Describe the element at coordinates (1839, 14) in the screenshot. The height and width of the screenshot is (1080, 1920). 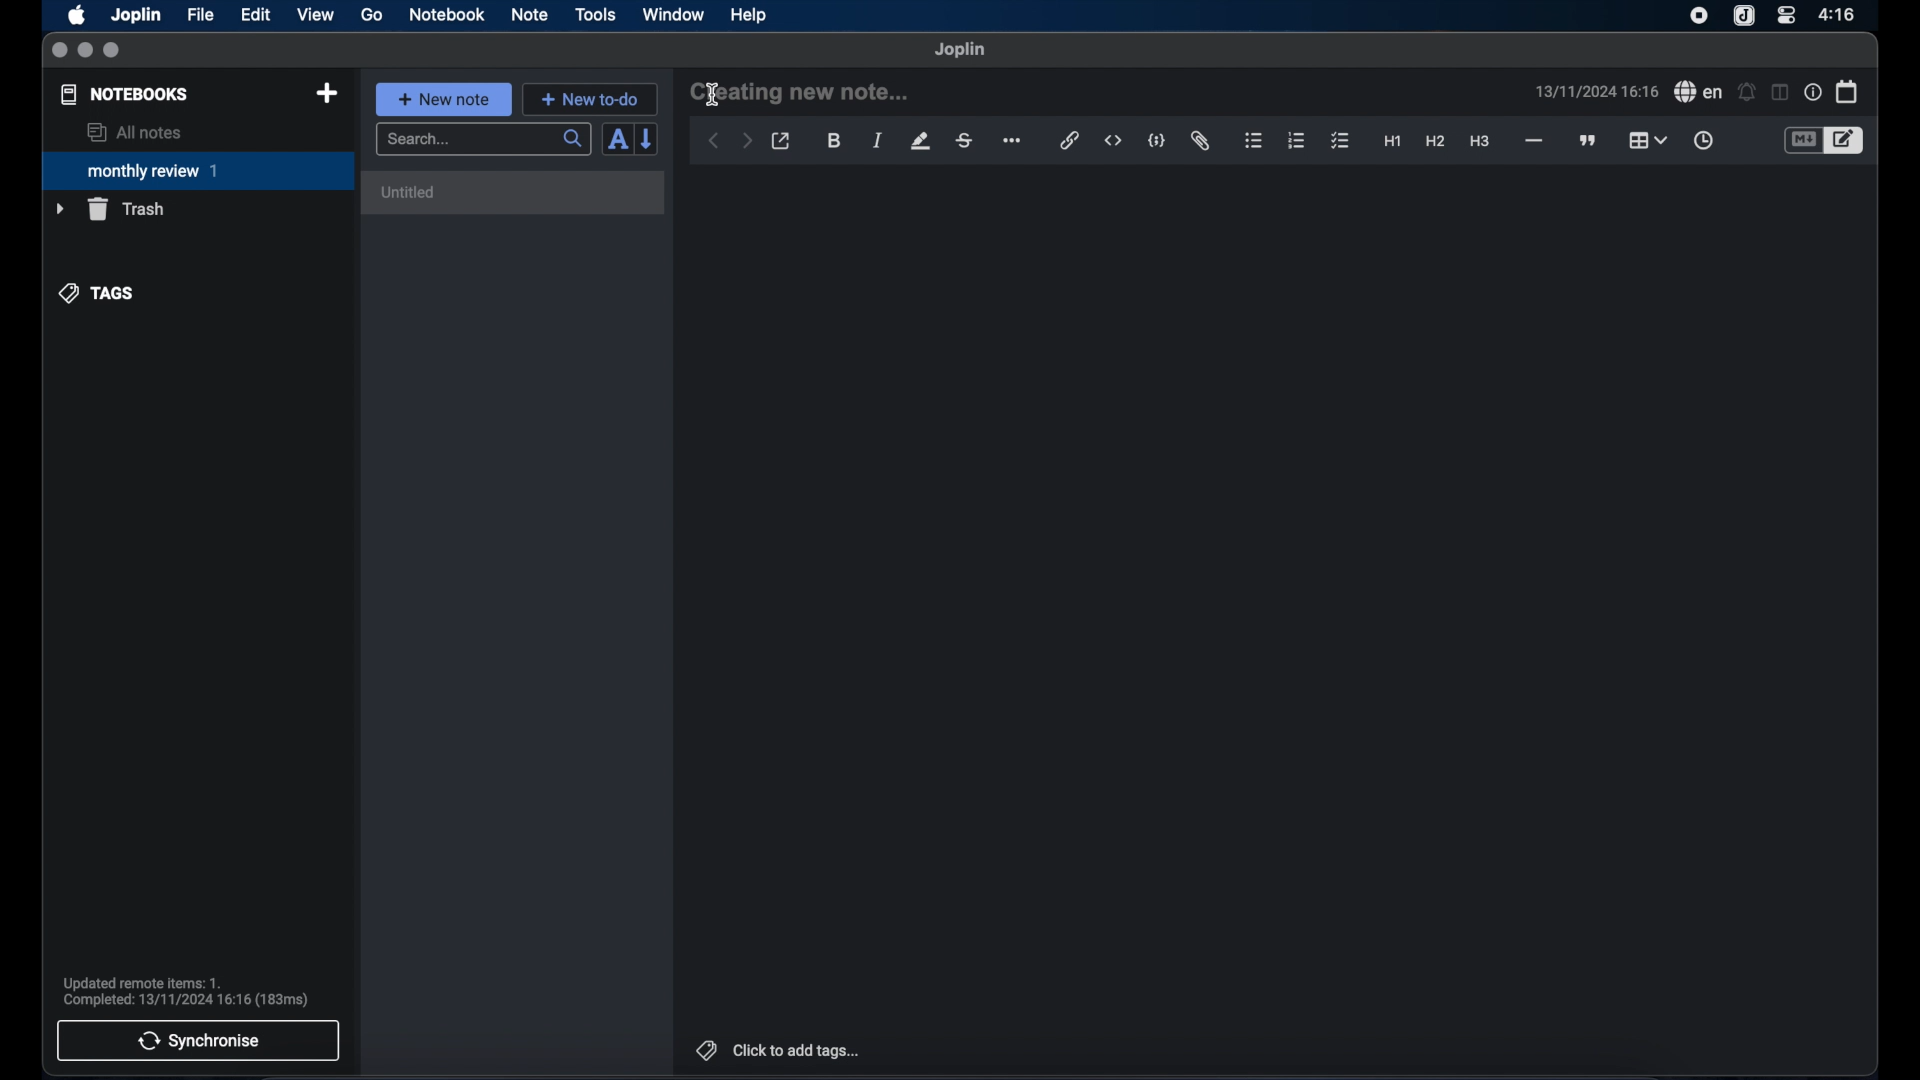
I see `time` at that location.